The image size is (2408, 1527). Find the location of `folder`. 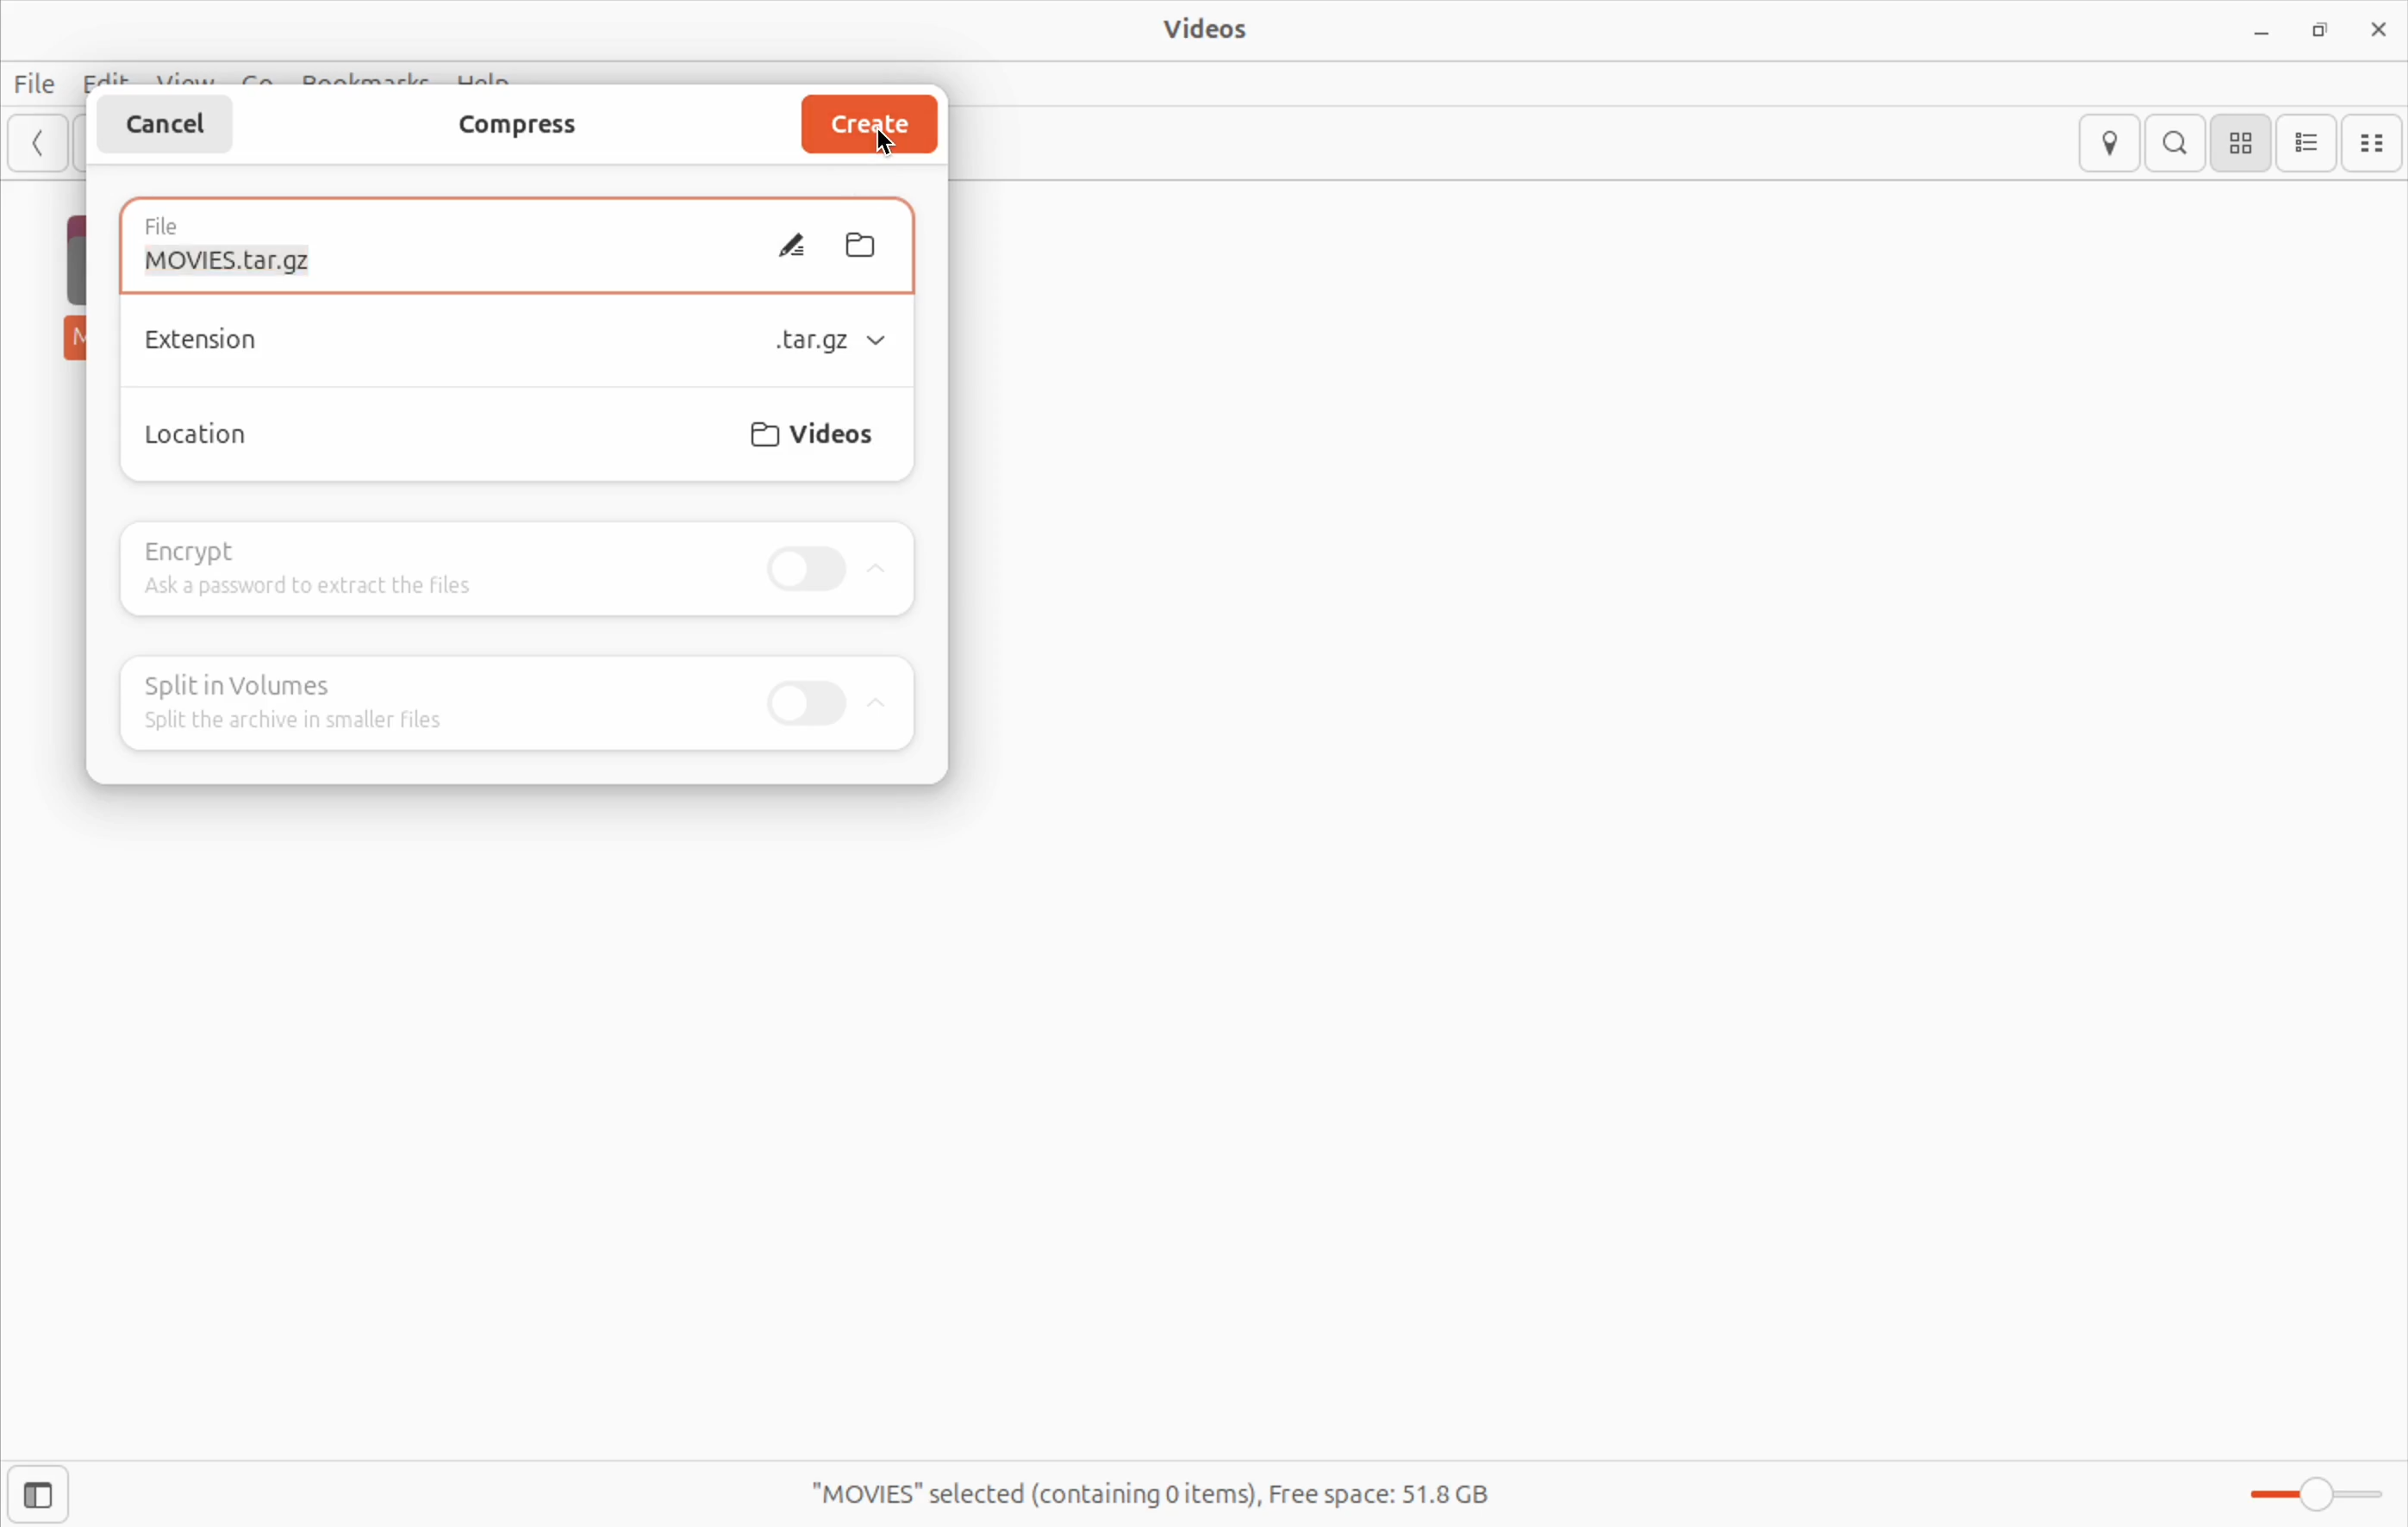

folder is located at coordinates (860, 248).